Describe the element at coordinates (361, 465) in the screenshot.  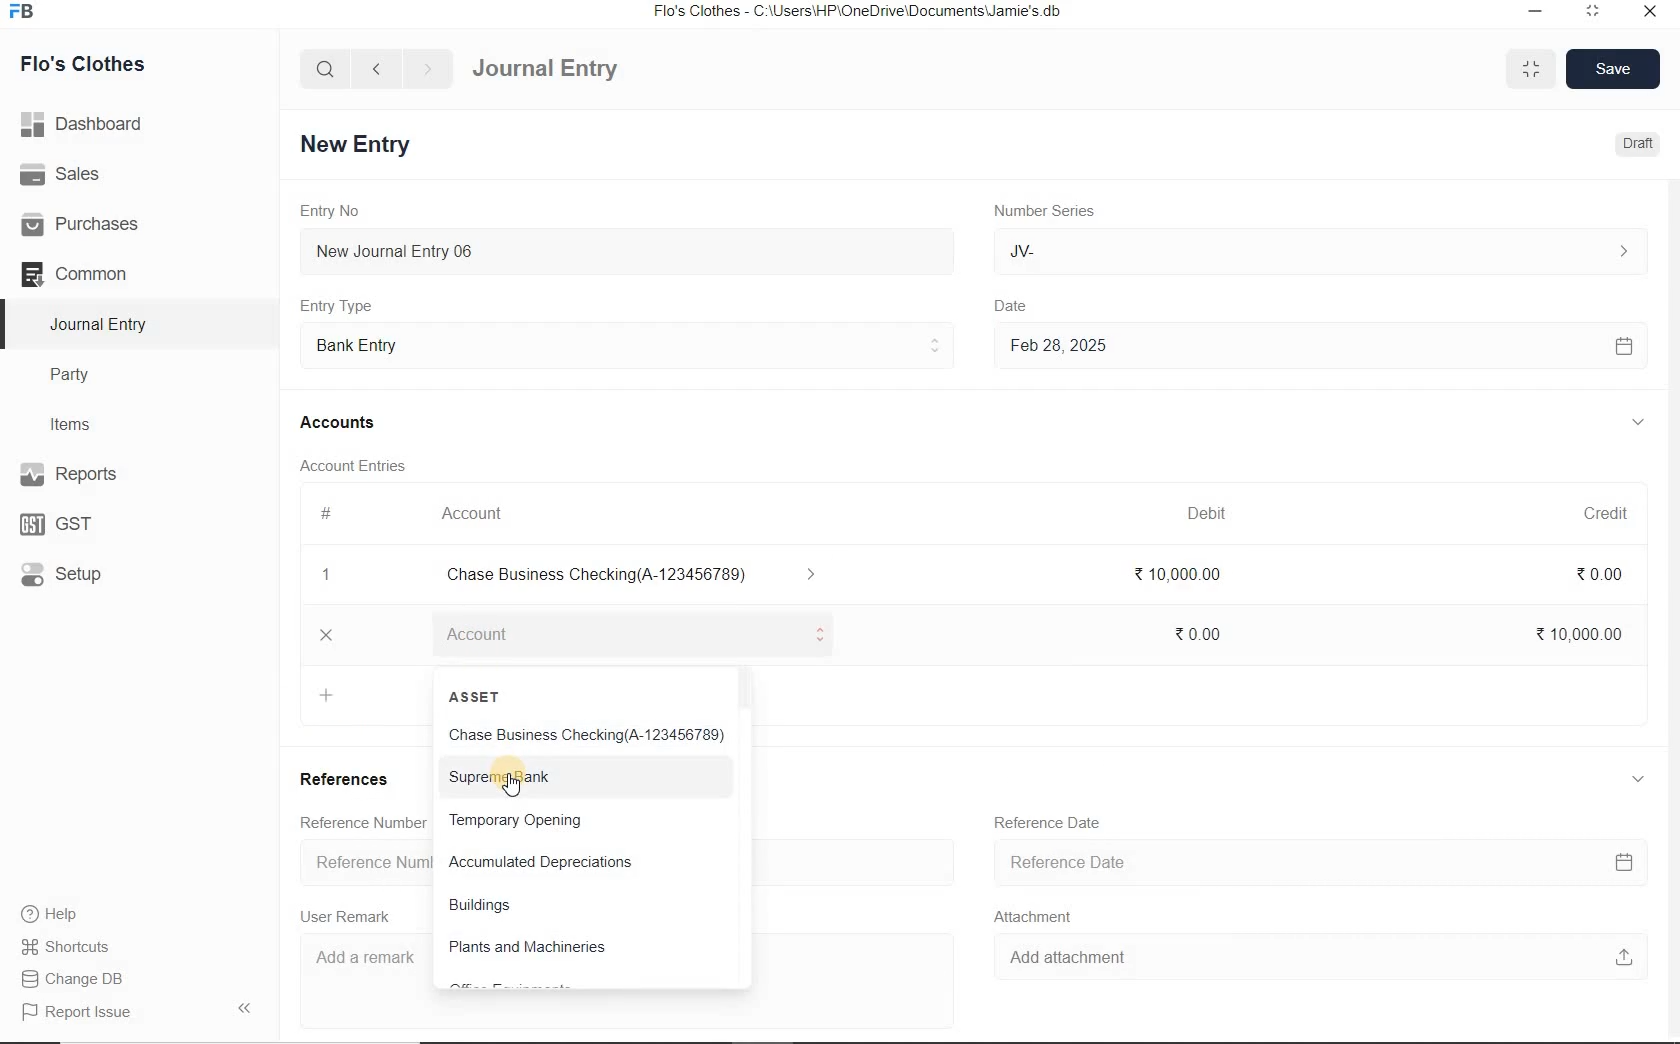
I see `Account Entries` at that location.